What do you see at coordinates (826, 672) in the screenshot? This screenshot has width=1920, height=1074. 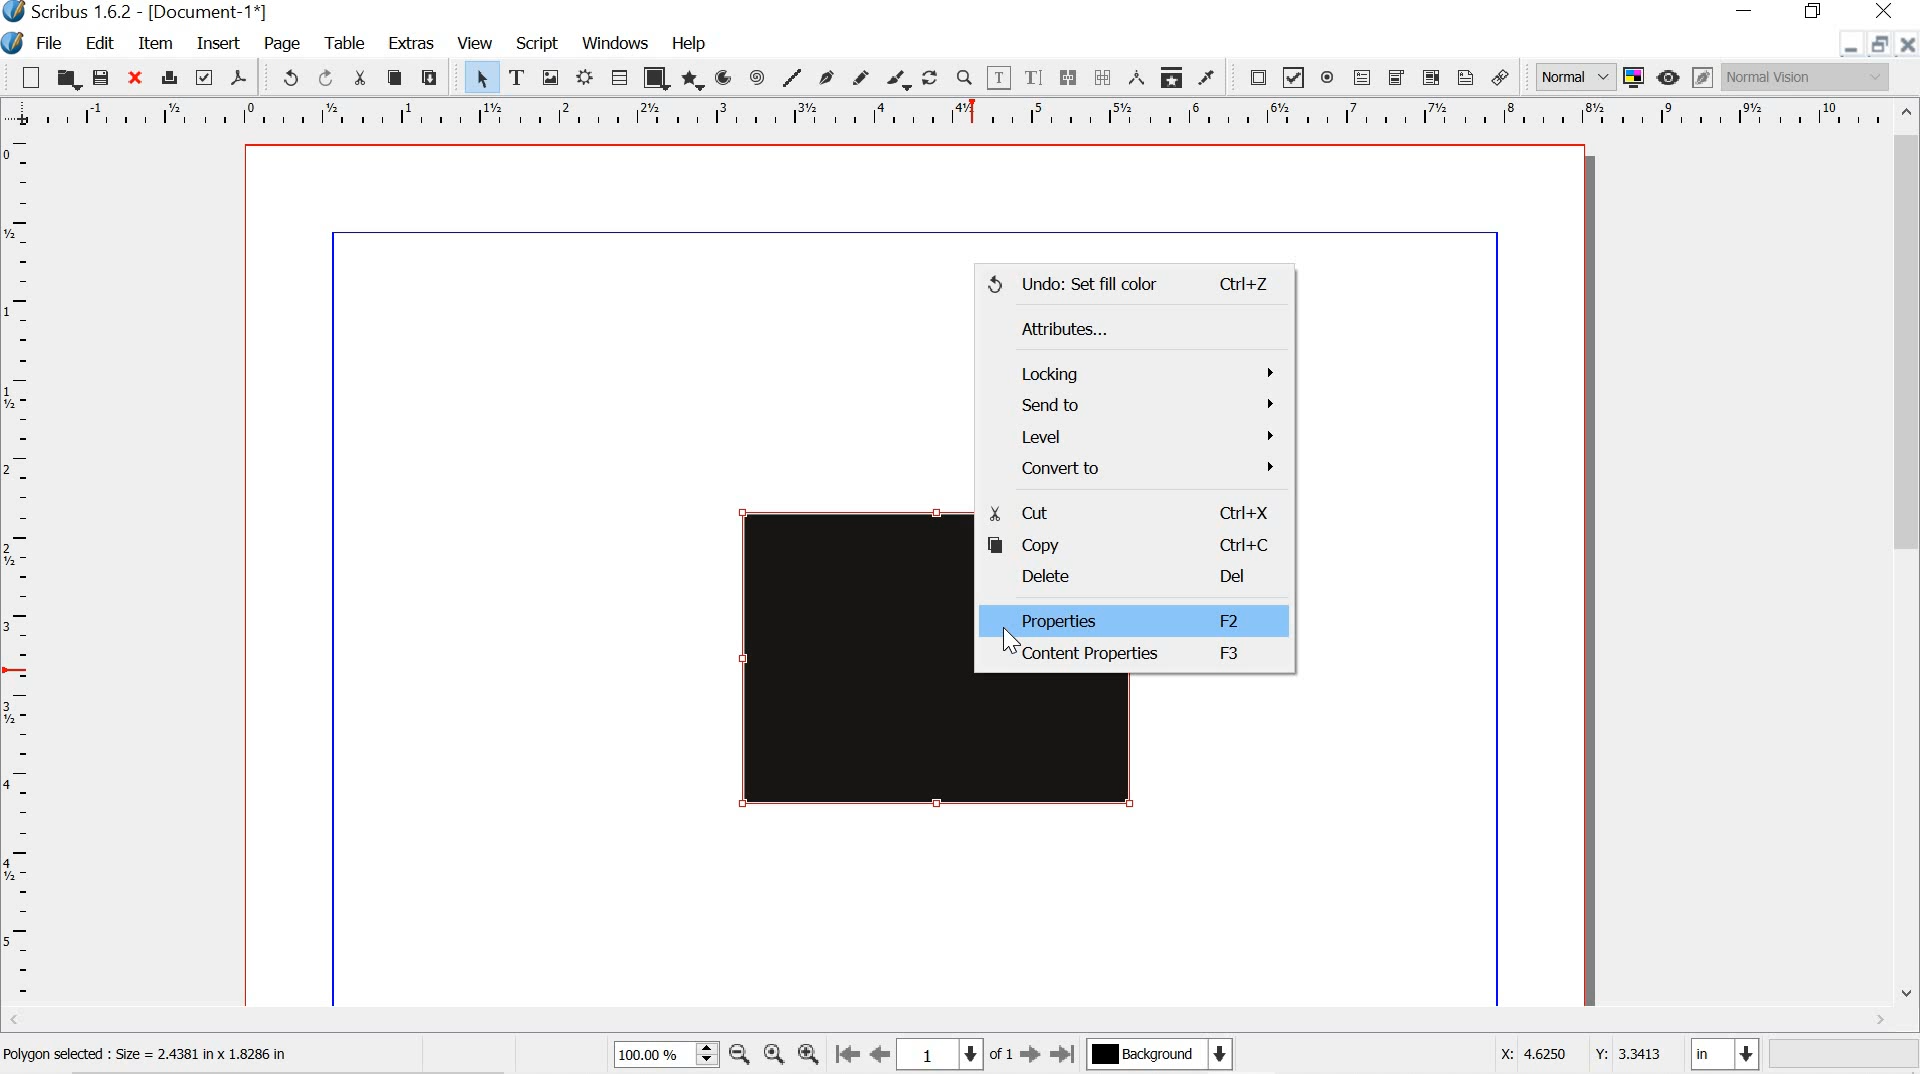 I see `black polygon` at bounding box center [826, 672].